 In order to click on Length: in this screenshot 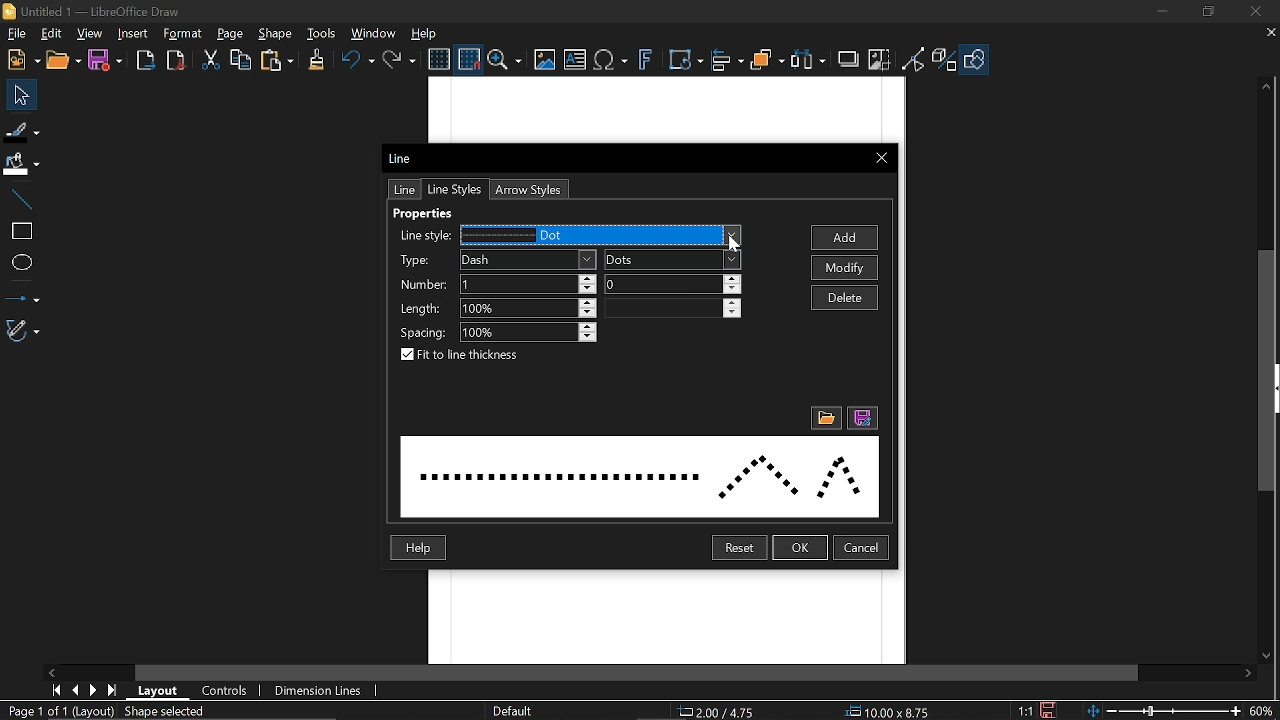, I will do `click(420, 307)`.